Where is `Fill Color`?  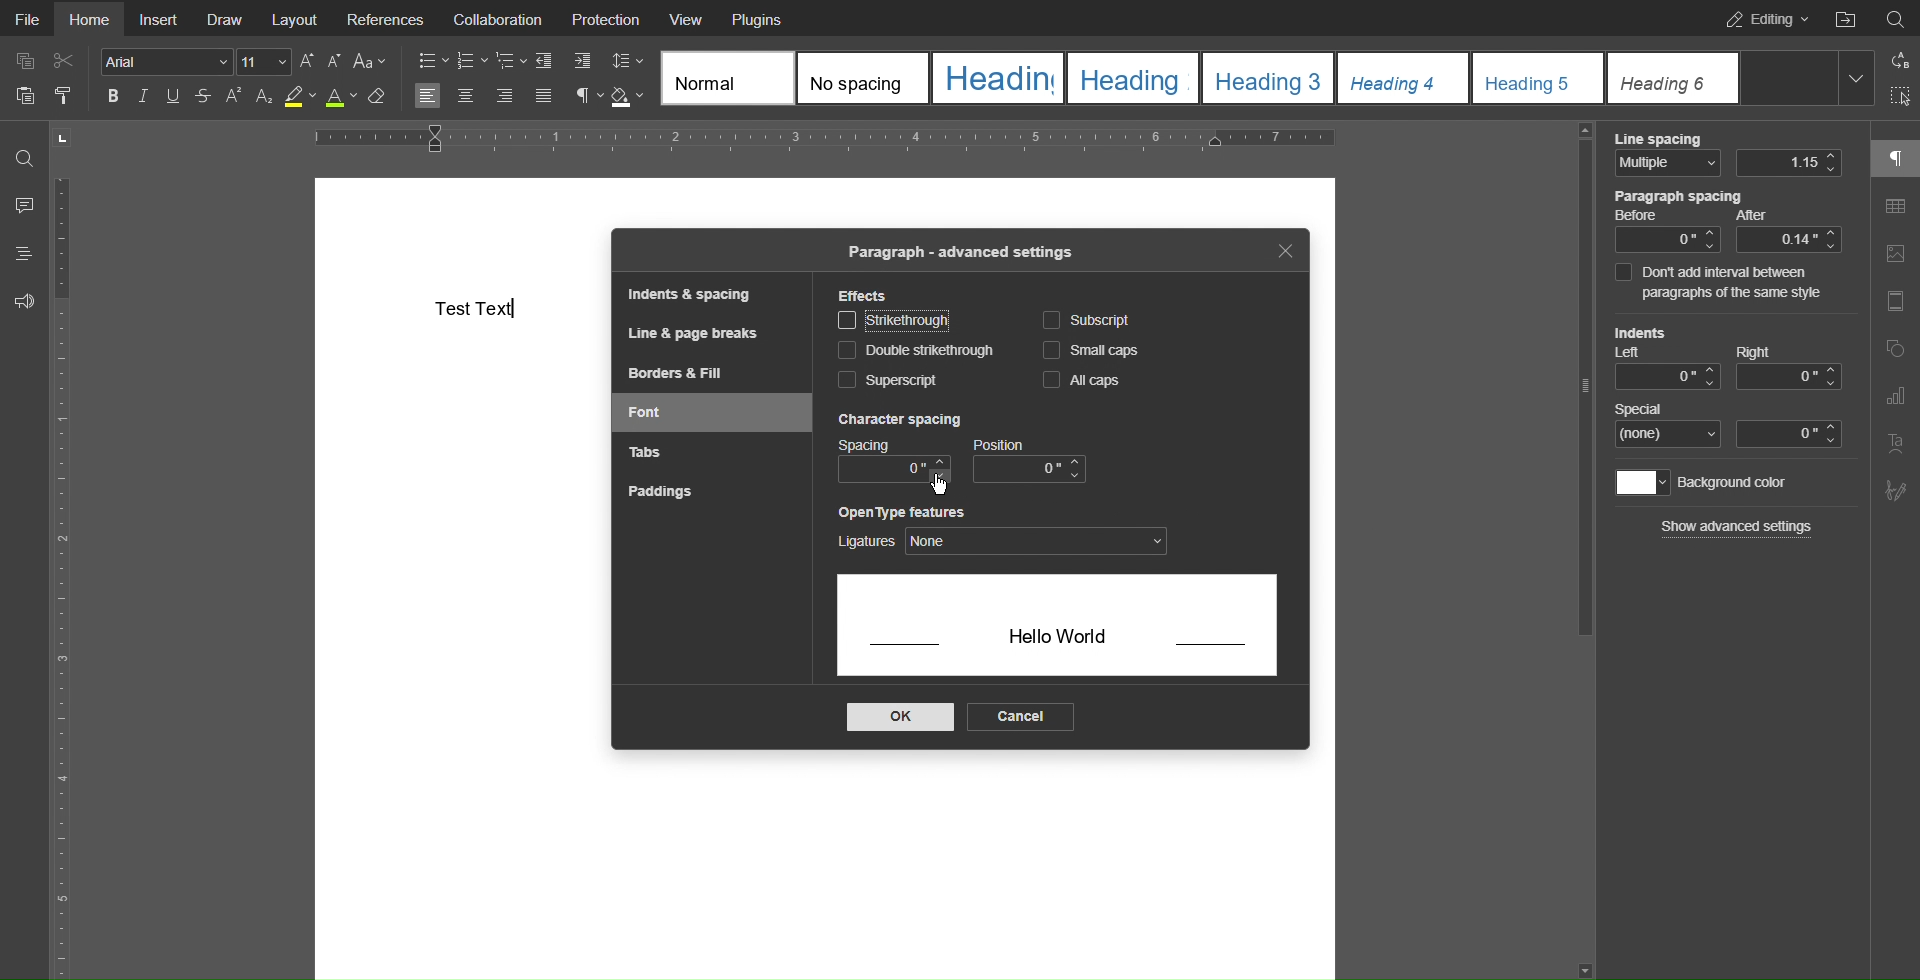 Fill Color is located at coordinates (627, 97).